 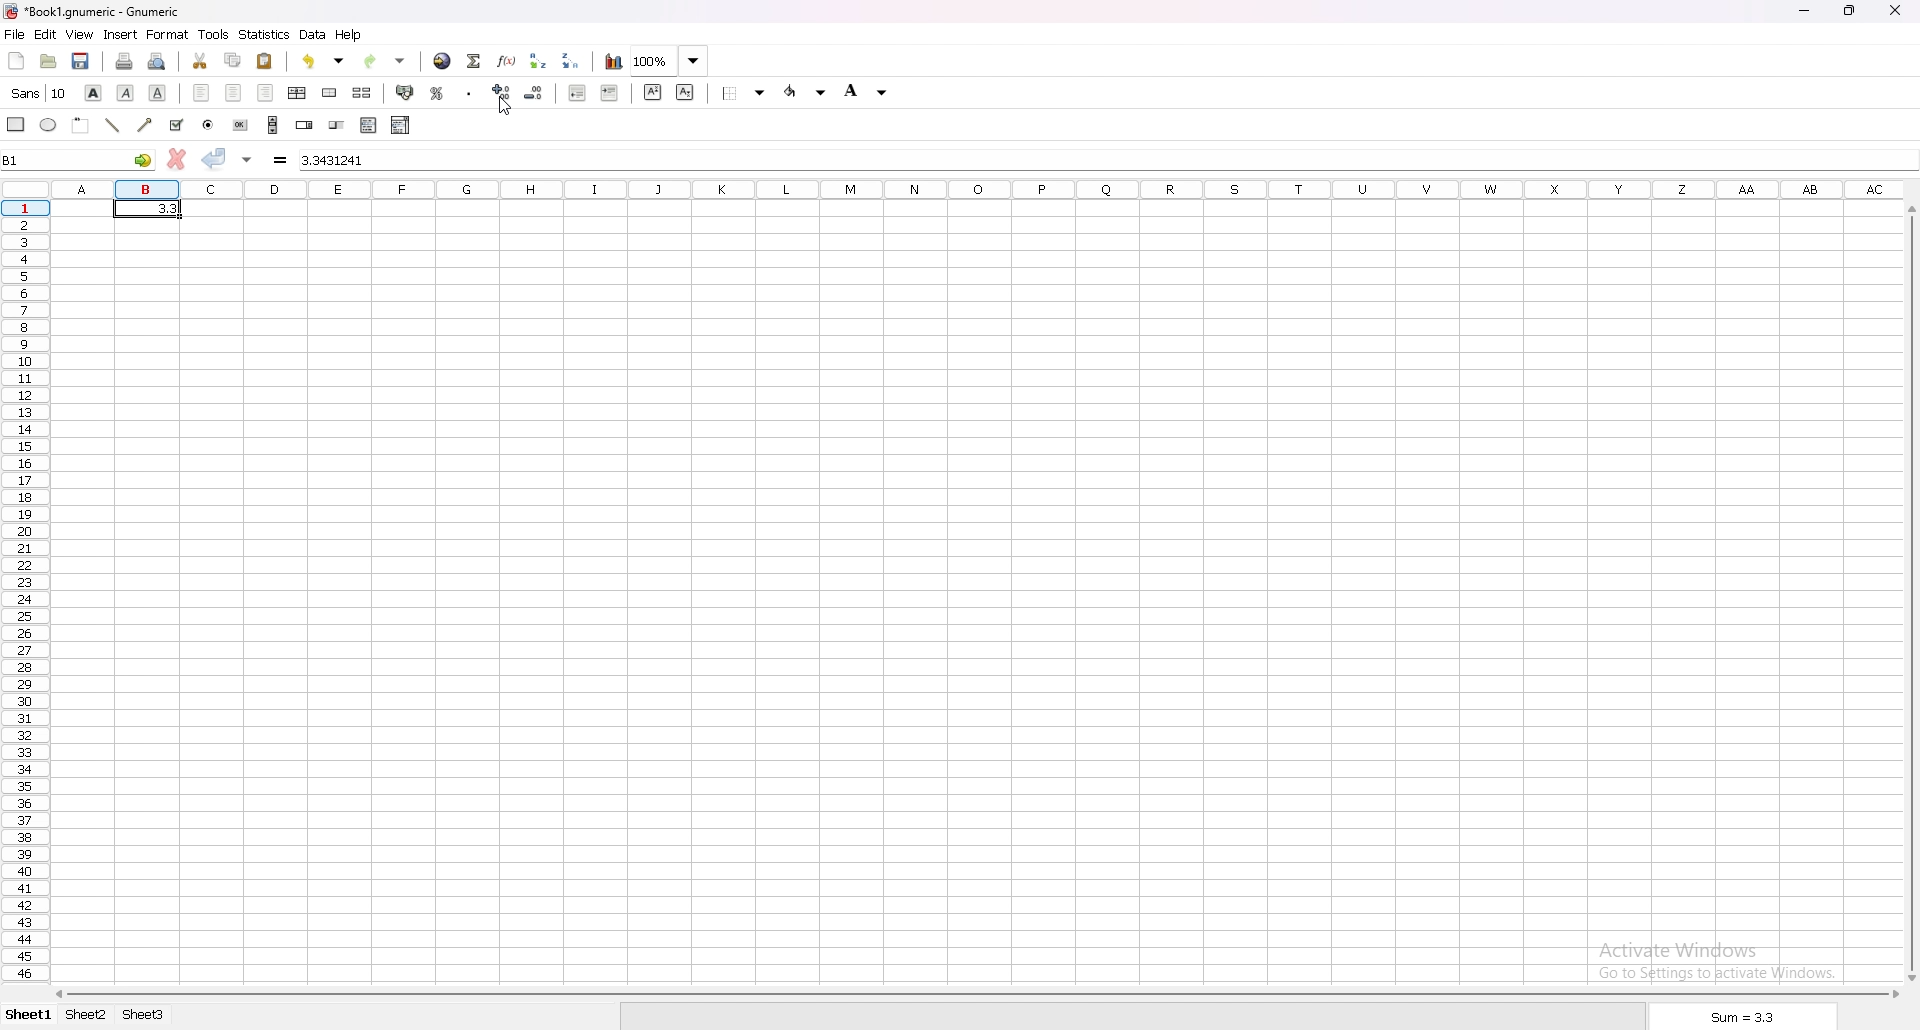 I want to click on tickbox, so click(x=176, y=125).